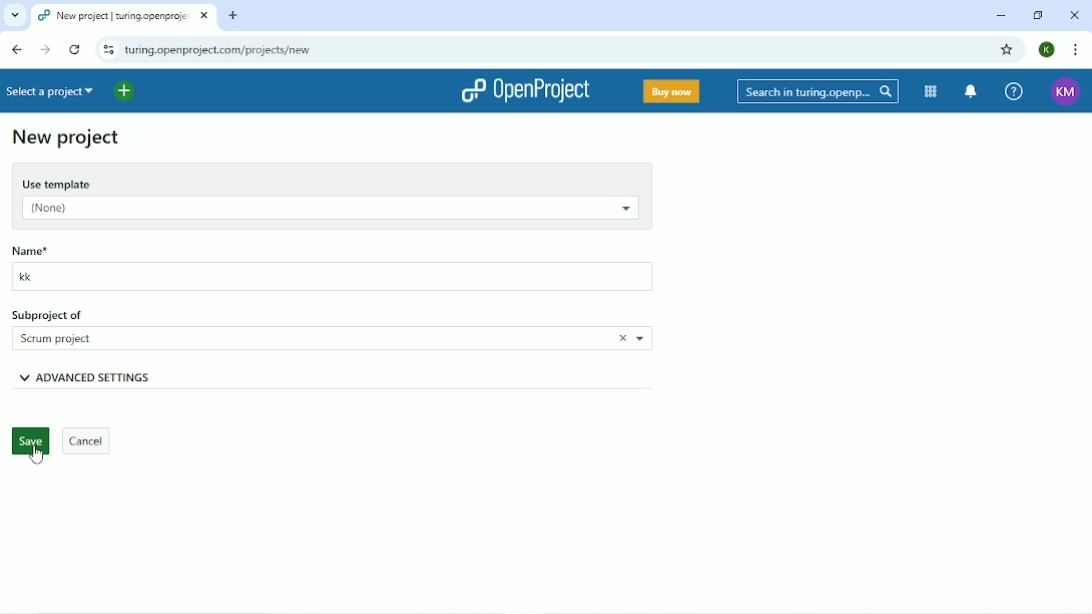 The image size is (1092, 614). What do you see at coordinates (1014, 90) in the screenshot?
I see `Help` at bounding box center [1014, 90].